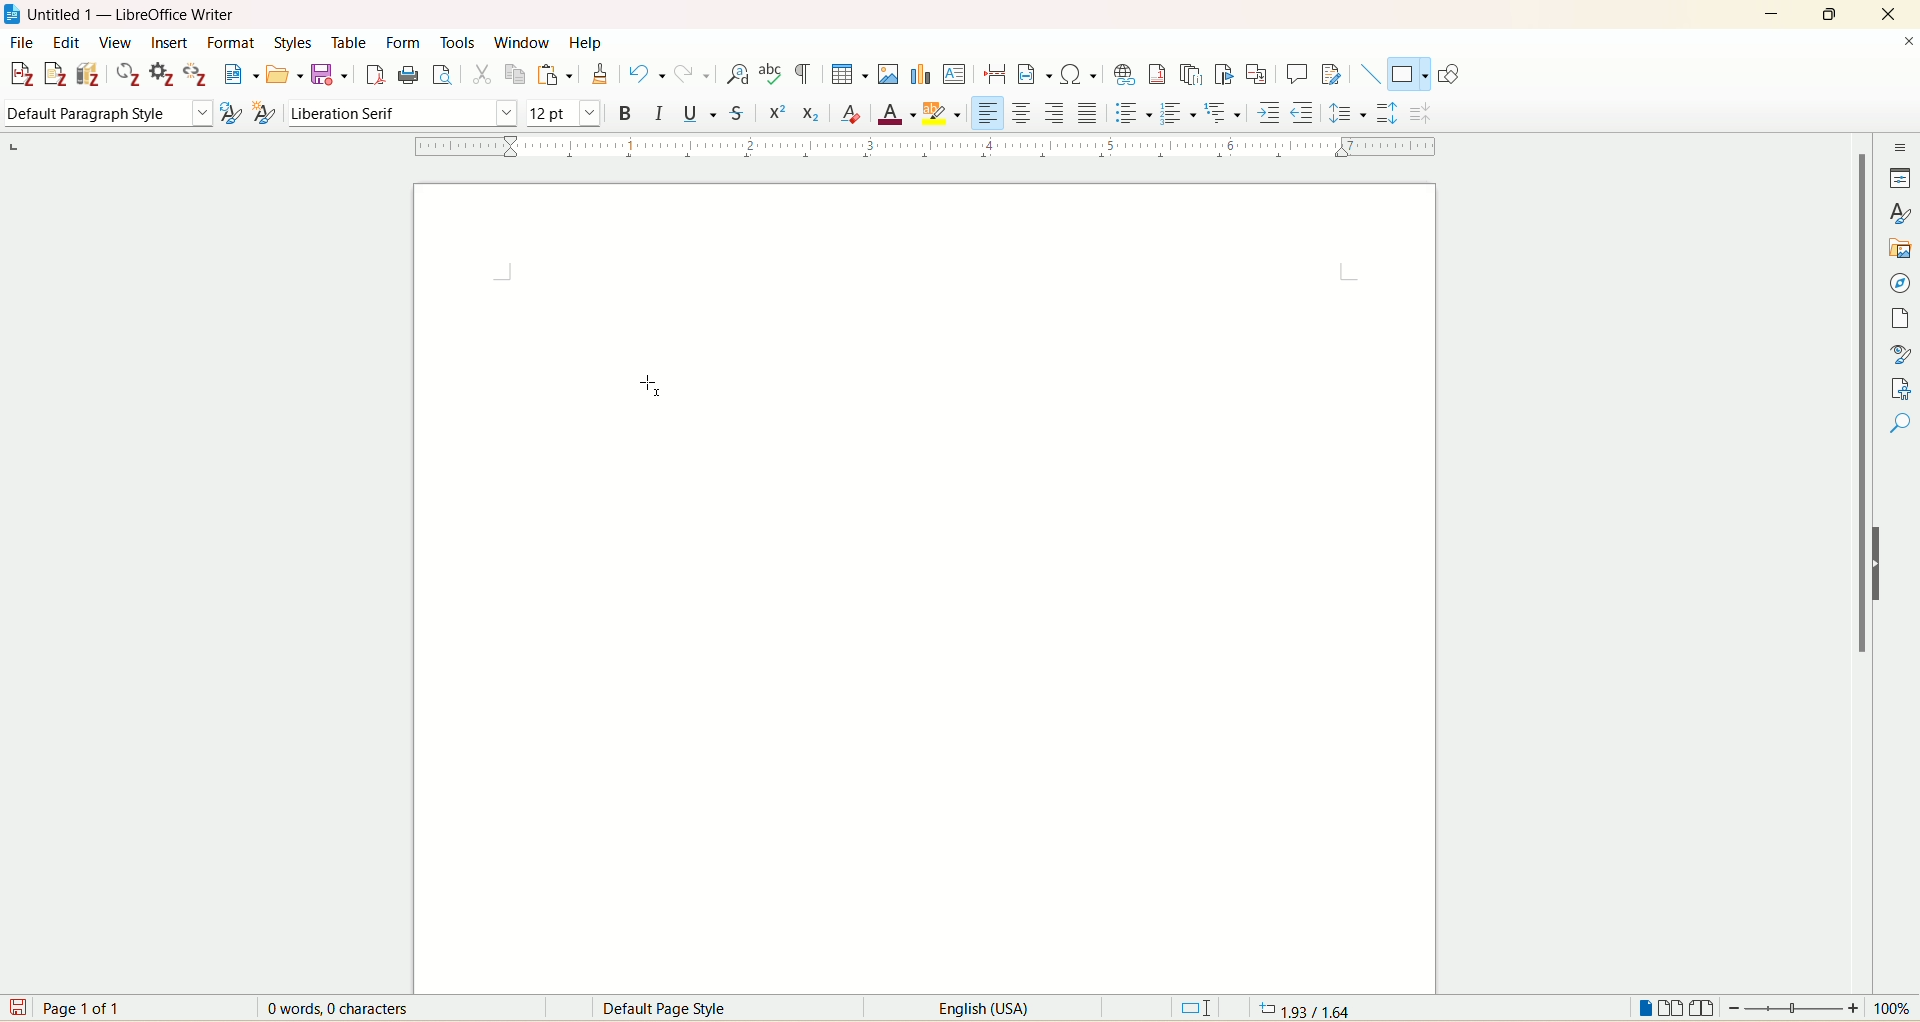  What do you see at coordinates (104, 114) in the screenshot?
I see `paragraph style` at bounding box center [104, 114].